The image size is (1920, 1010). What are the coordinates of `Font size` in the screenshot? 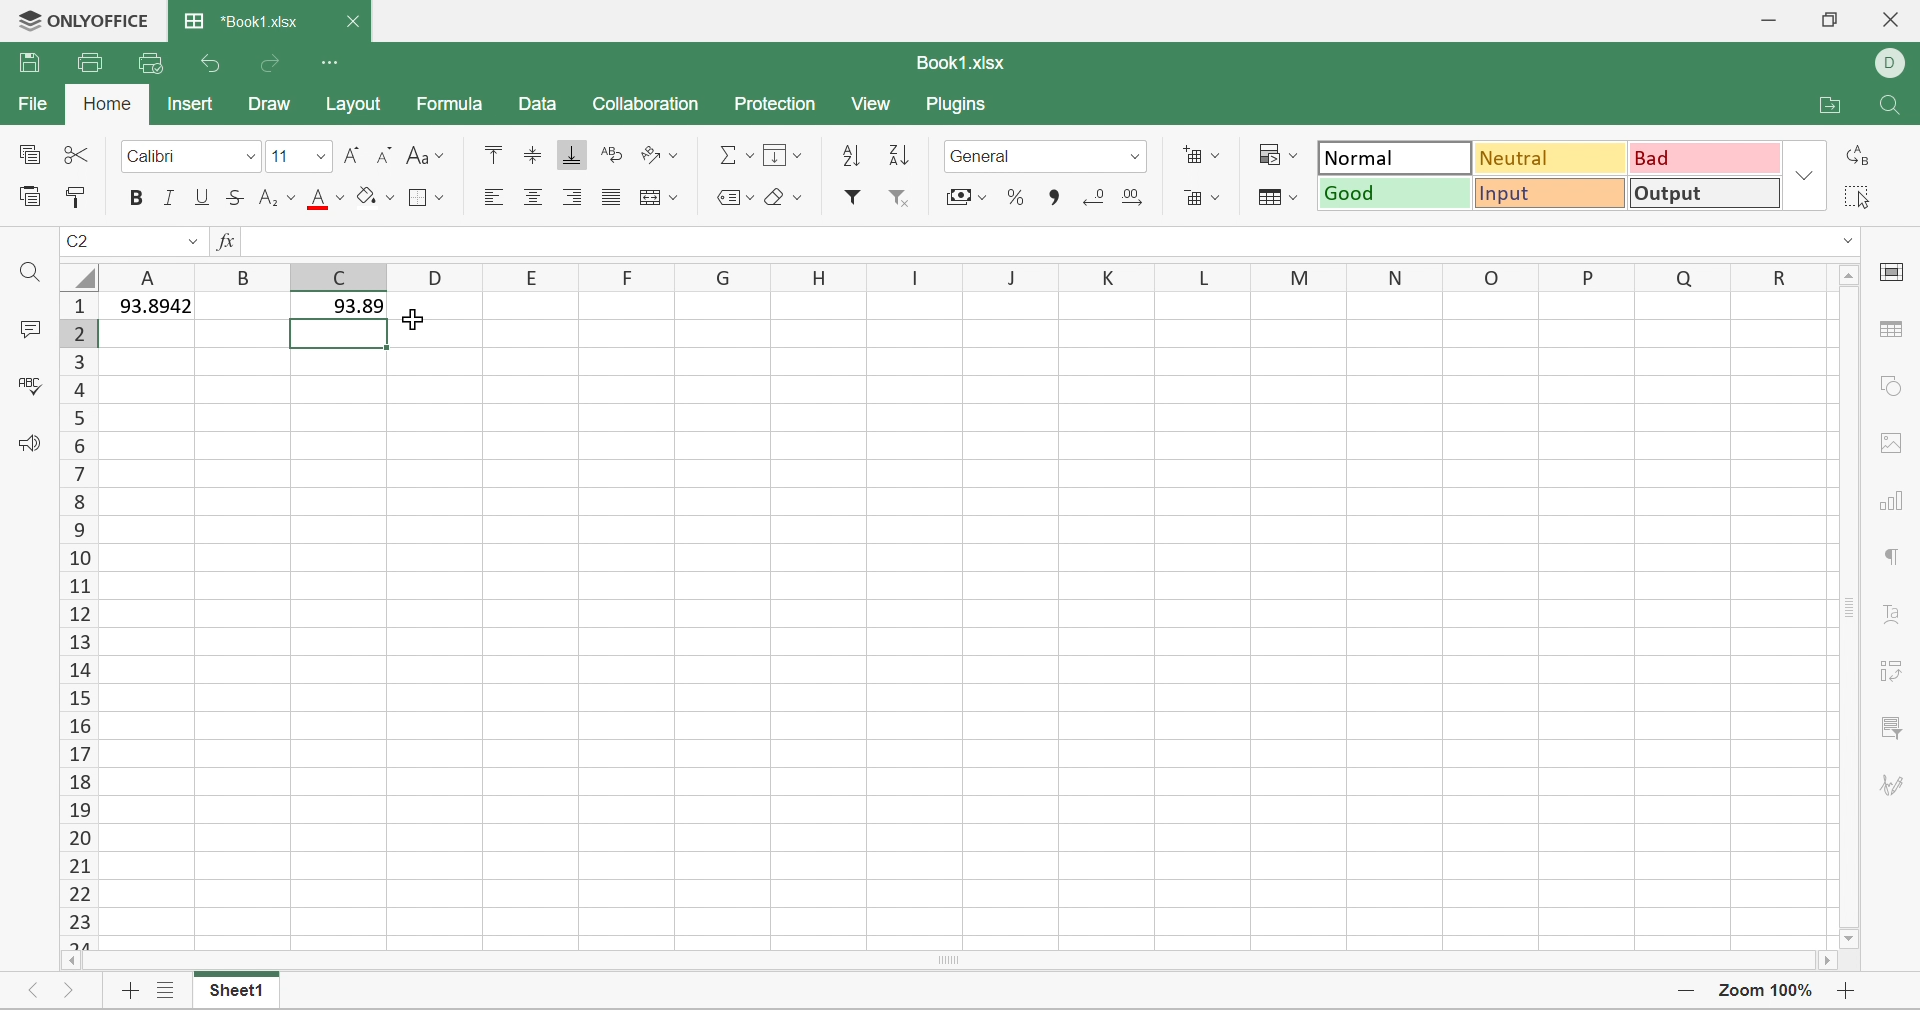 It's located at (281, 156).